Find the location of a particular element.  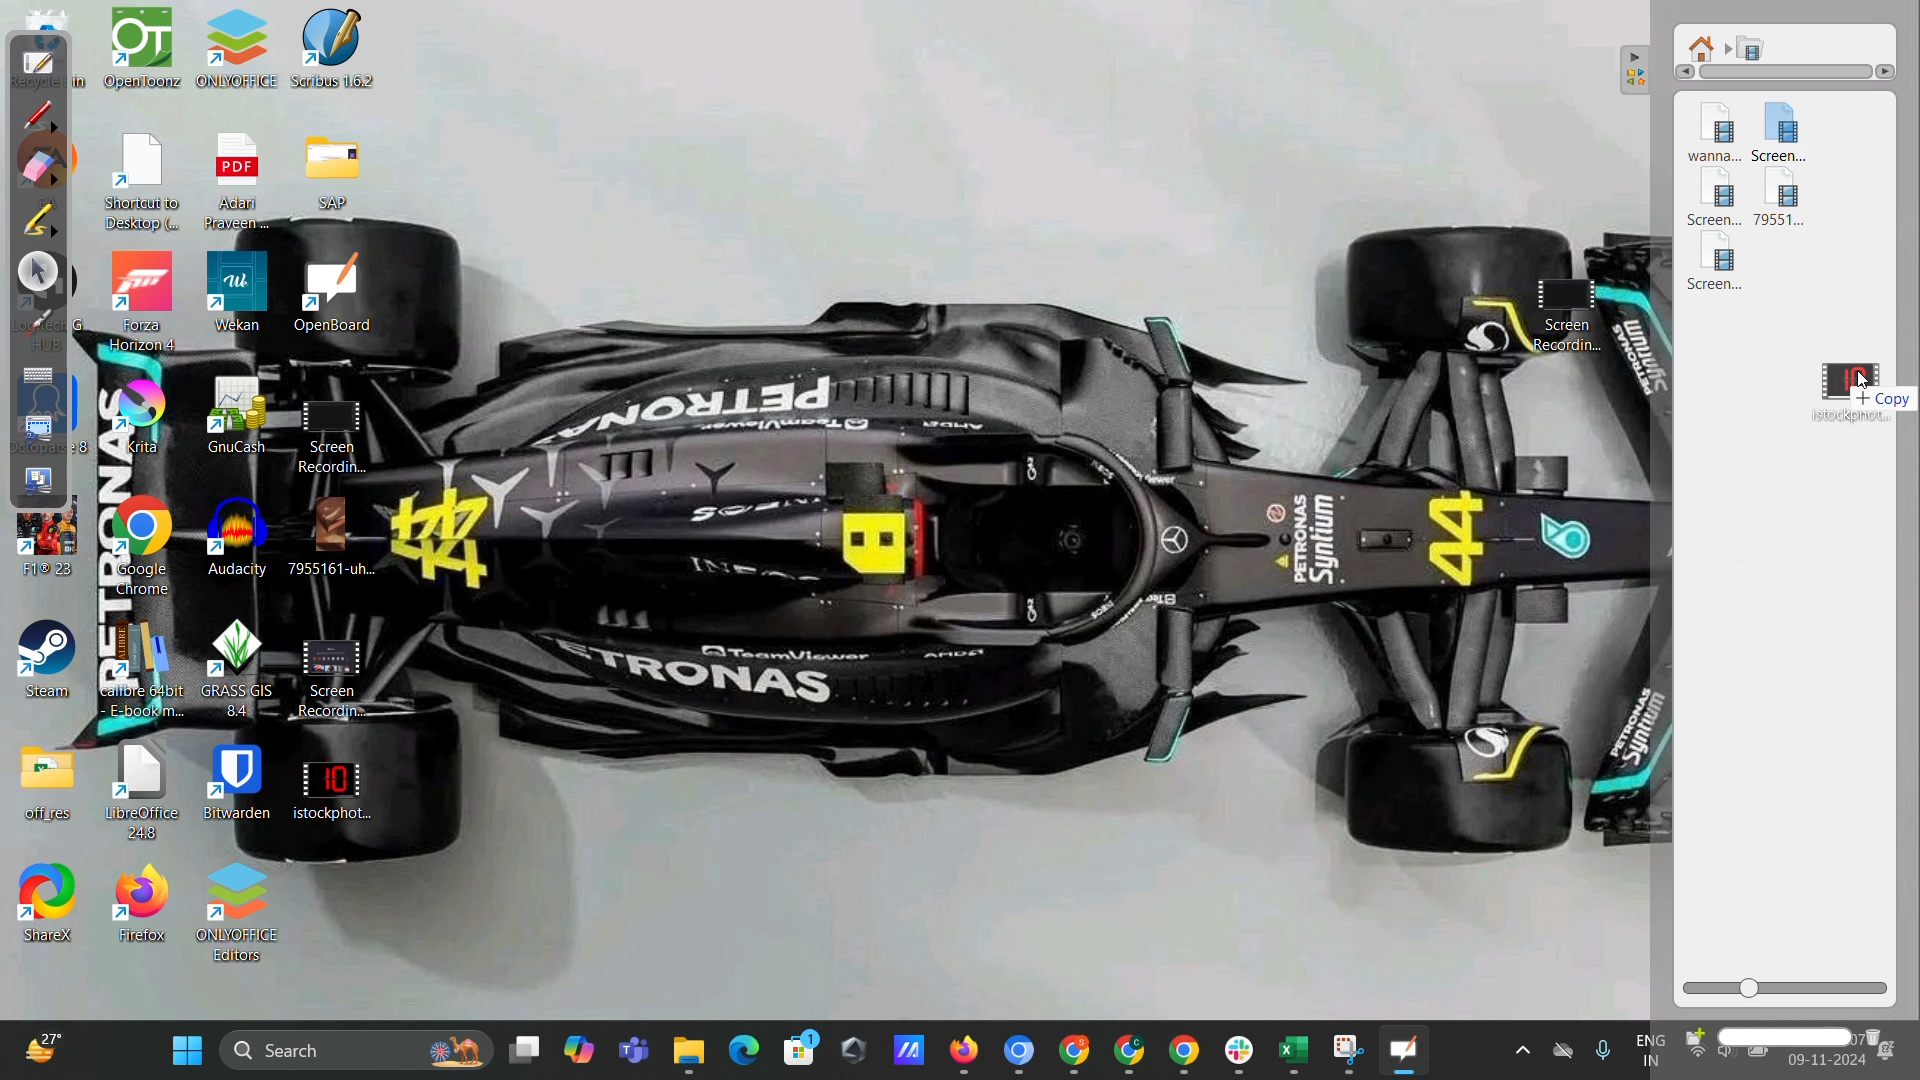

Microsoft teams is located at coordinates (627, 1053).